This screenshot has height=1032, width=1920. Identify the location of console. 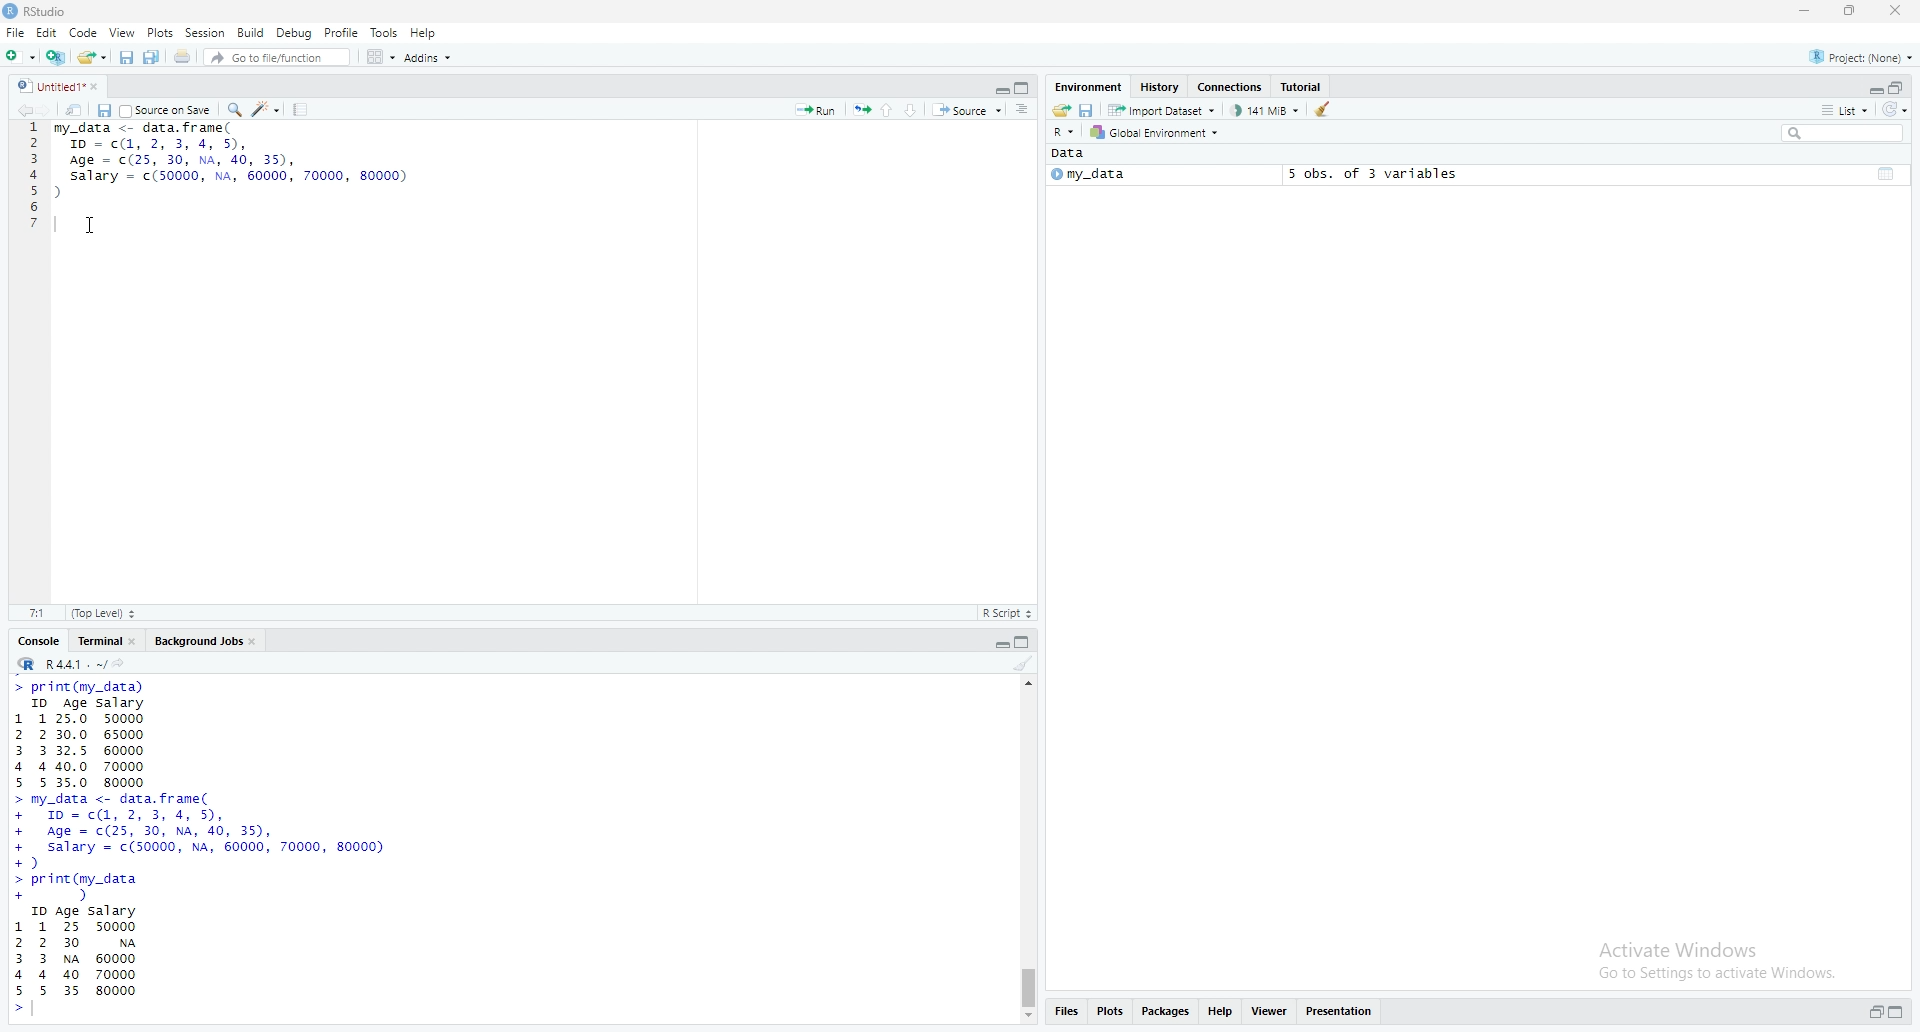
(41, 642).